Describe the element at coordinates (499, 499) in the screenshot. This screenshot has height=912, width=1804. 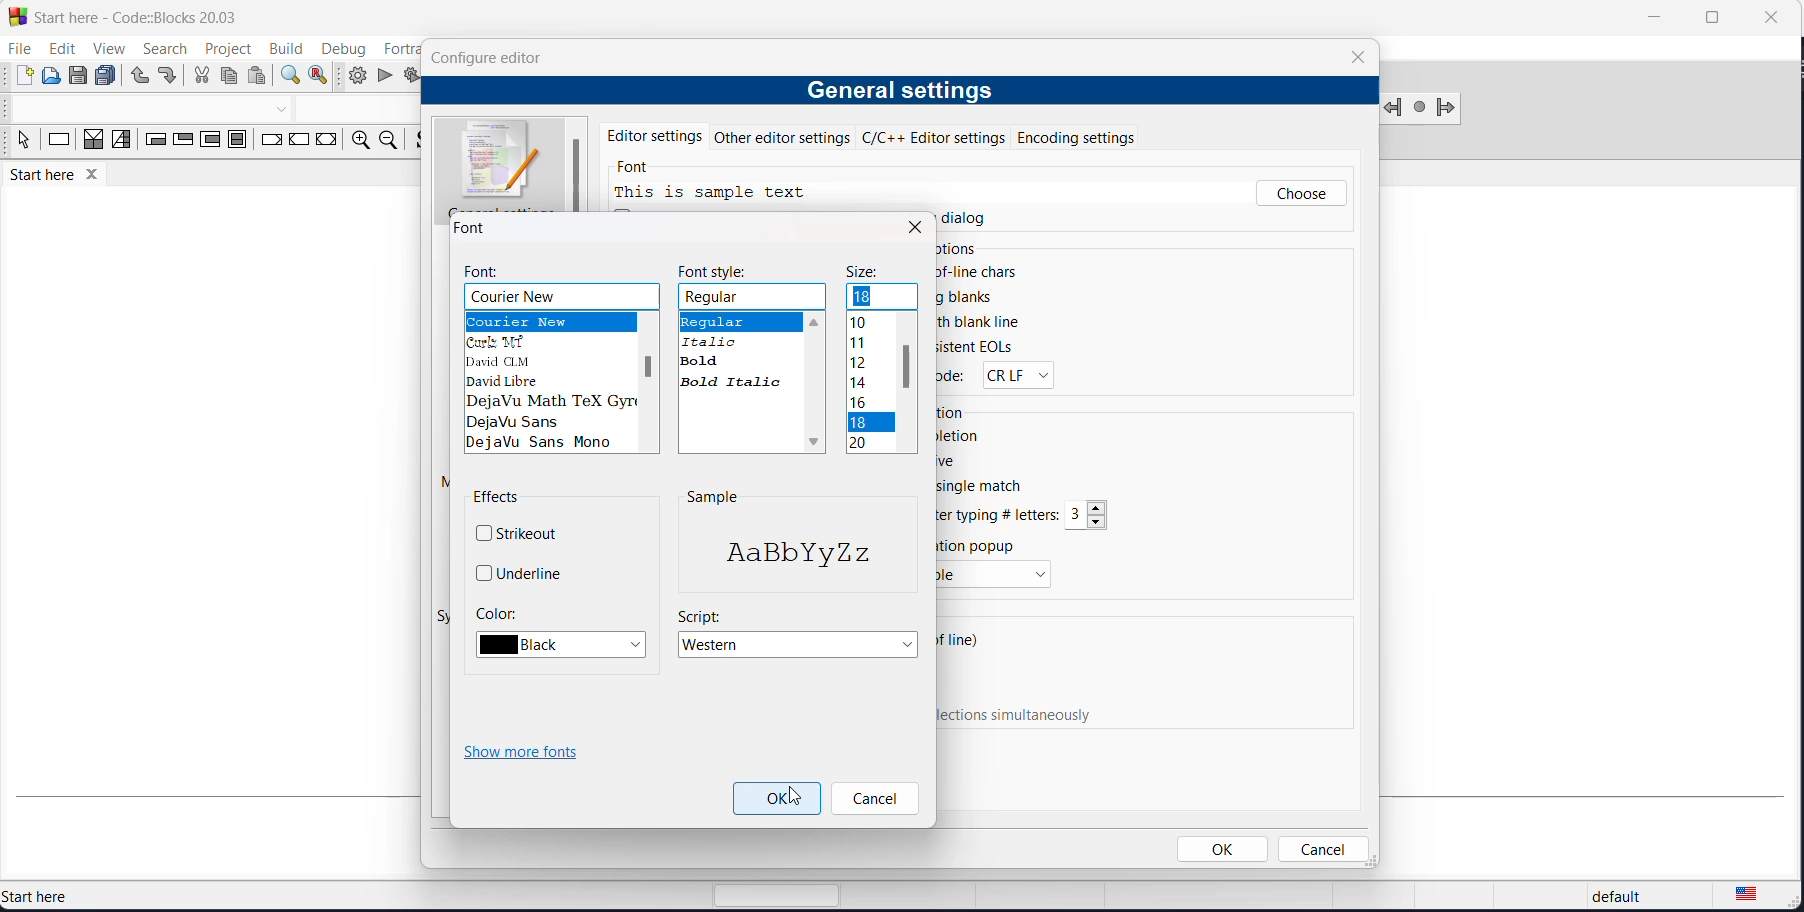
I see `effects` at that location.